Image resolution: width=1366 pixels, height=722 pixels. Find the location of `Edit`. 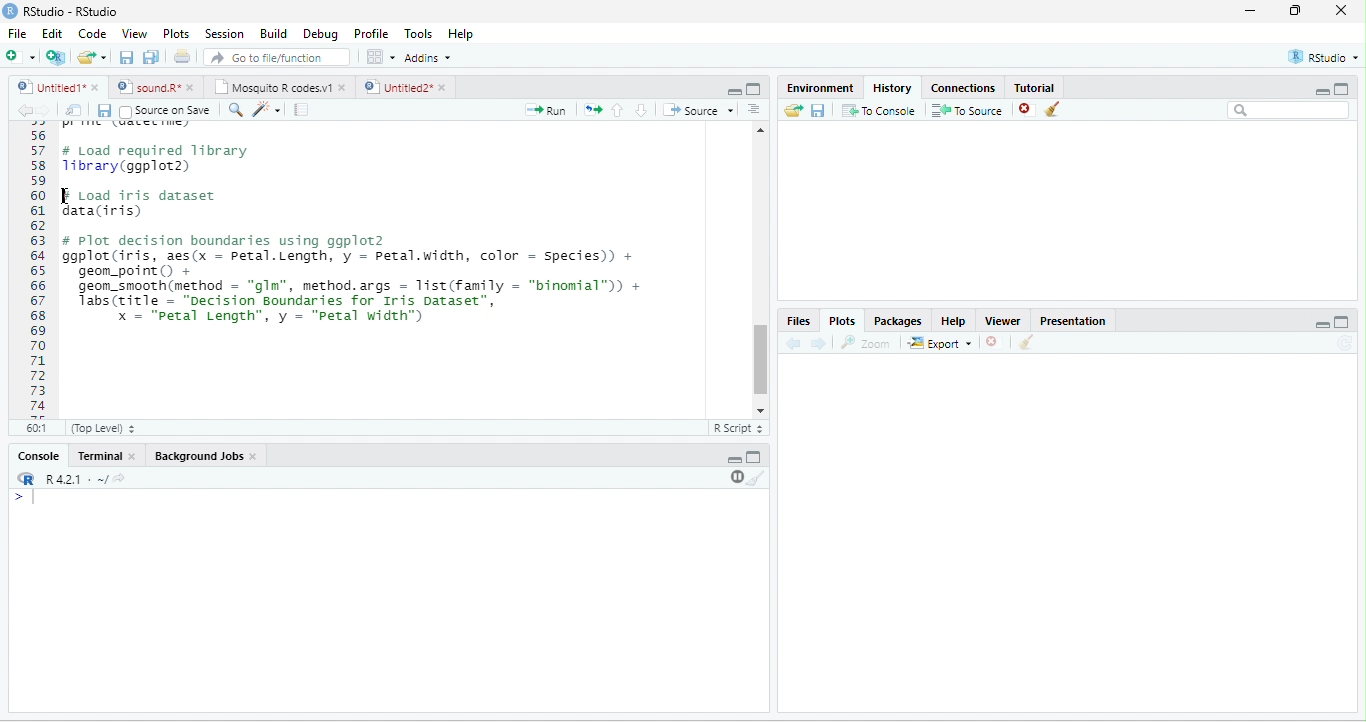

Edit is located at coordinates (52, 32).